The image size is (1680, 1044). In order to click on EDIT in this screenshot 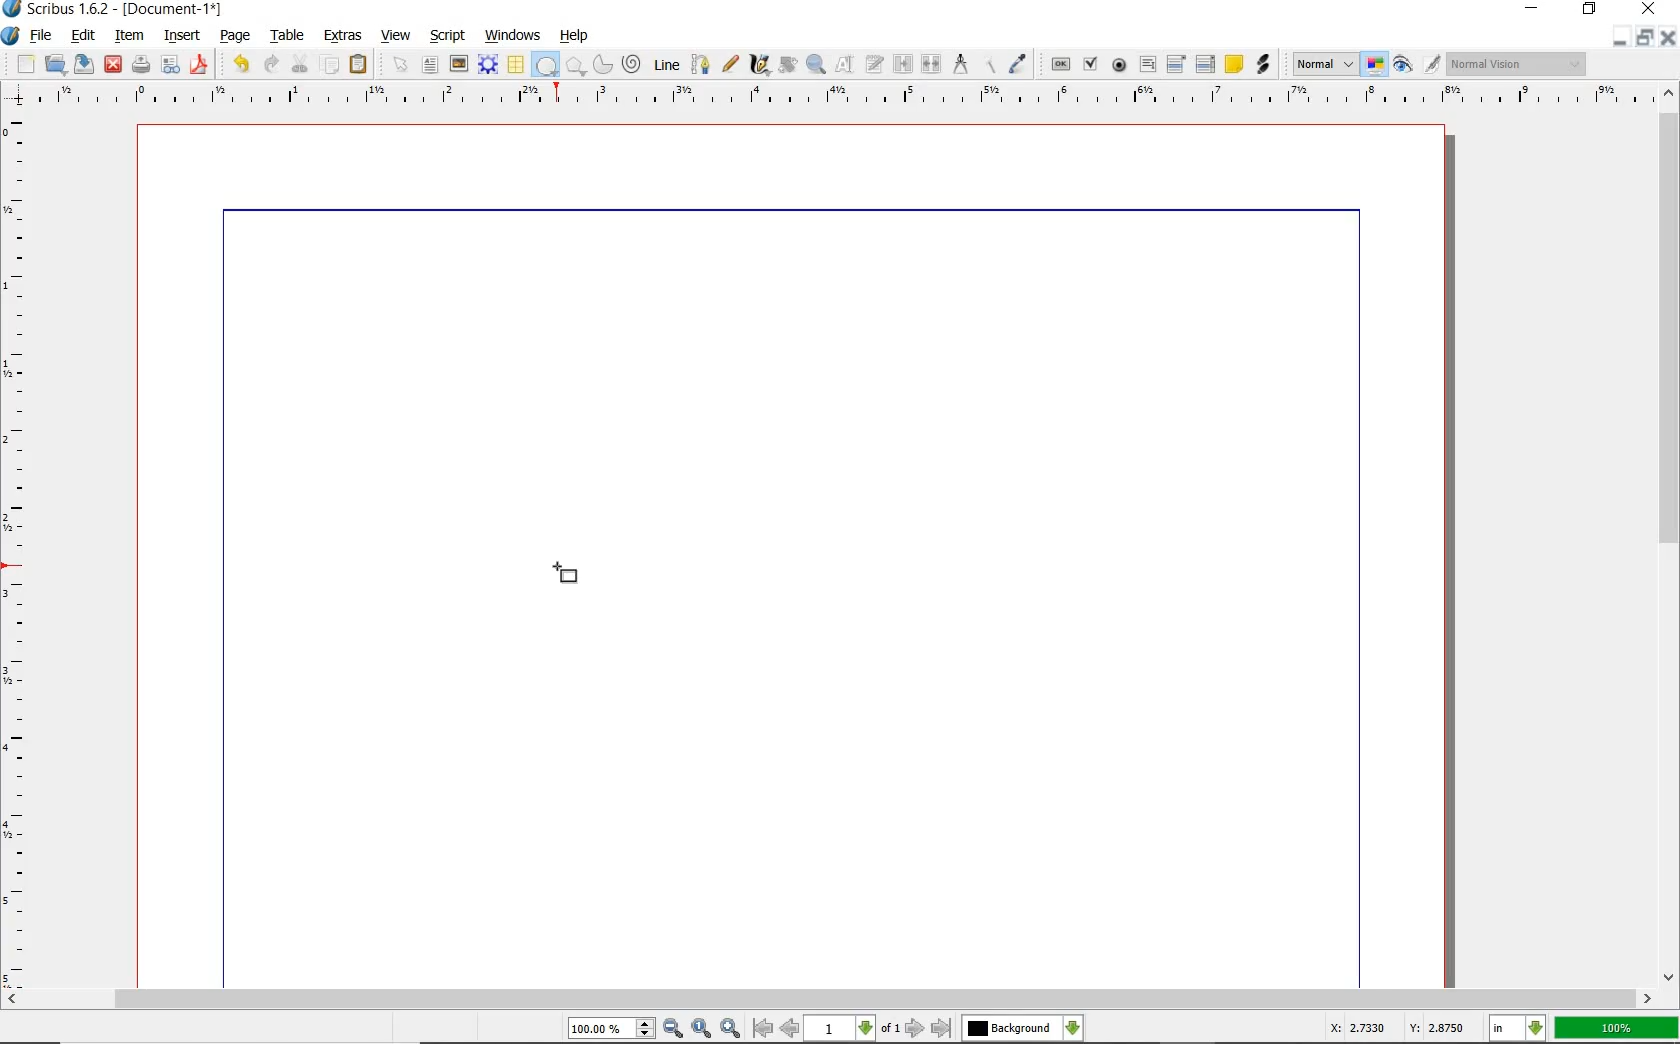, I will do `click(82, 37)`.